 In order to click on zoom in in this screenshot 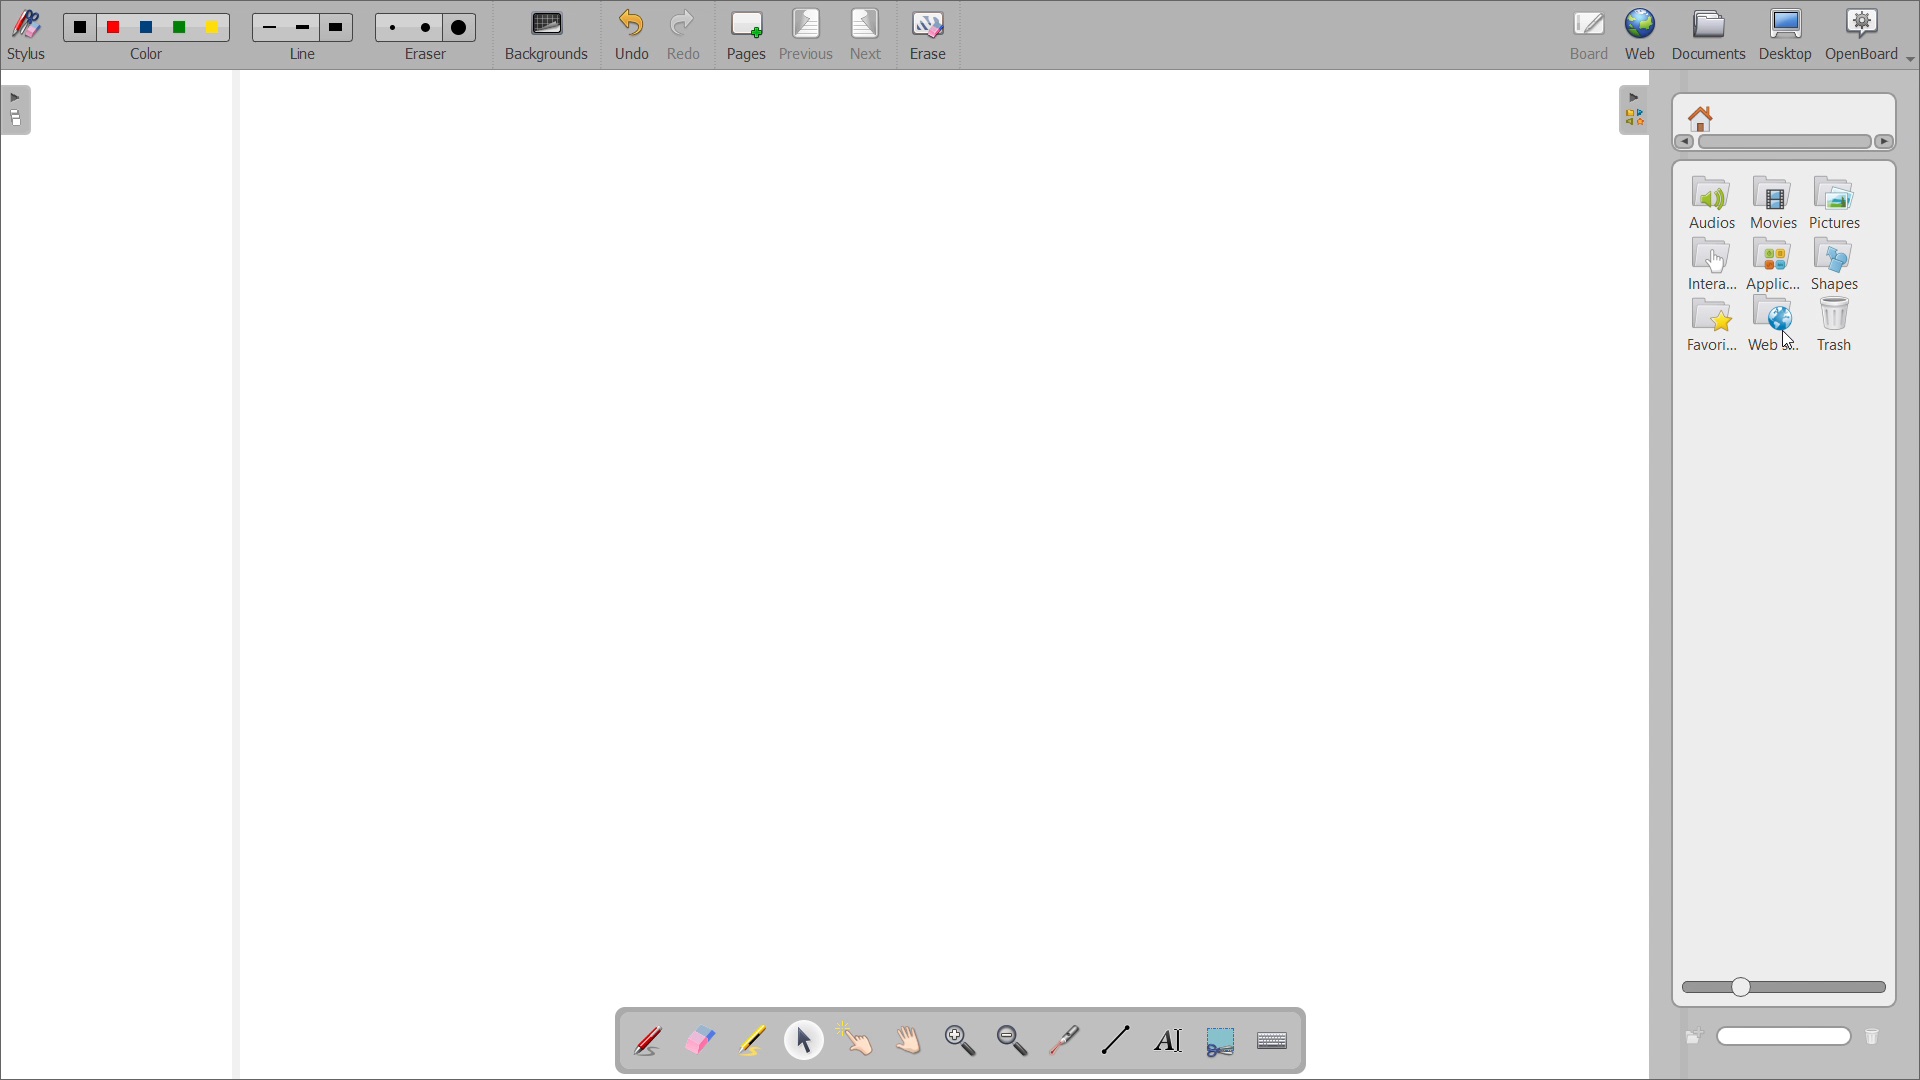, I will do `click(960, 1039)`.